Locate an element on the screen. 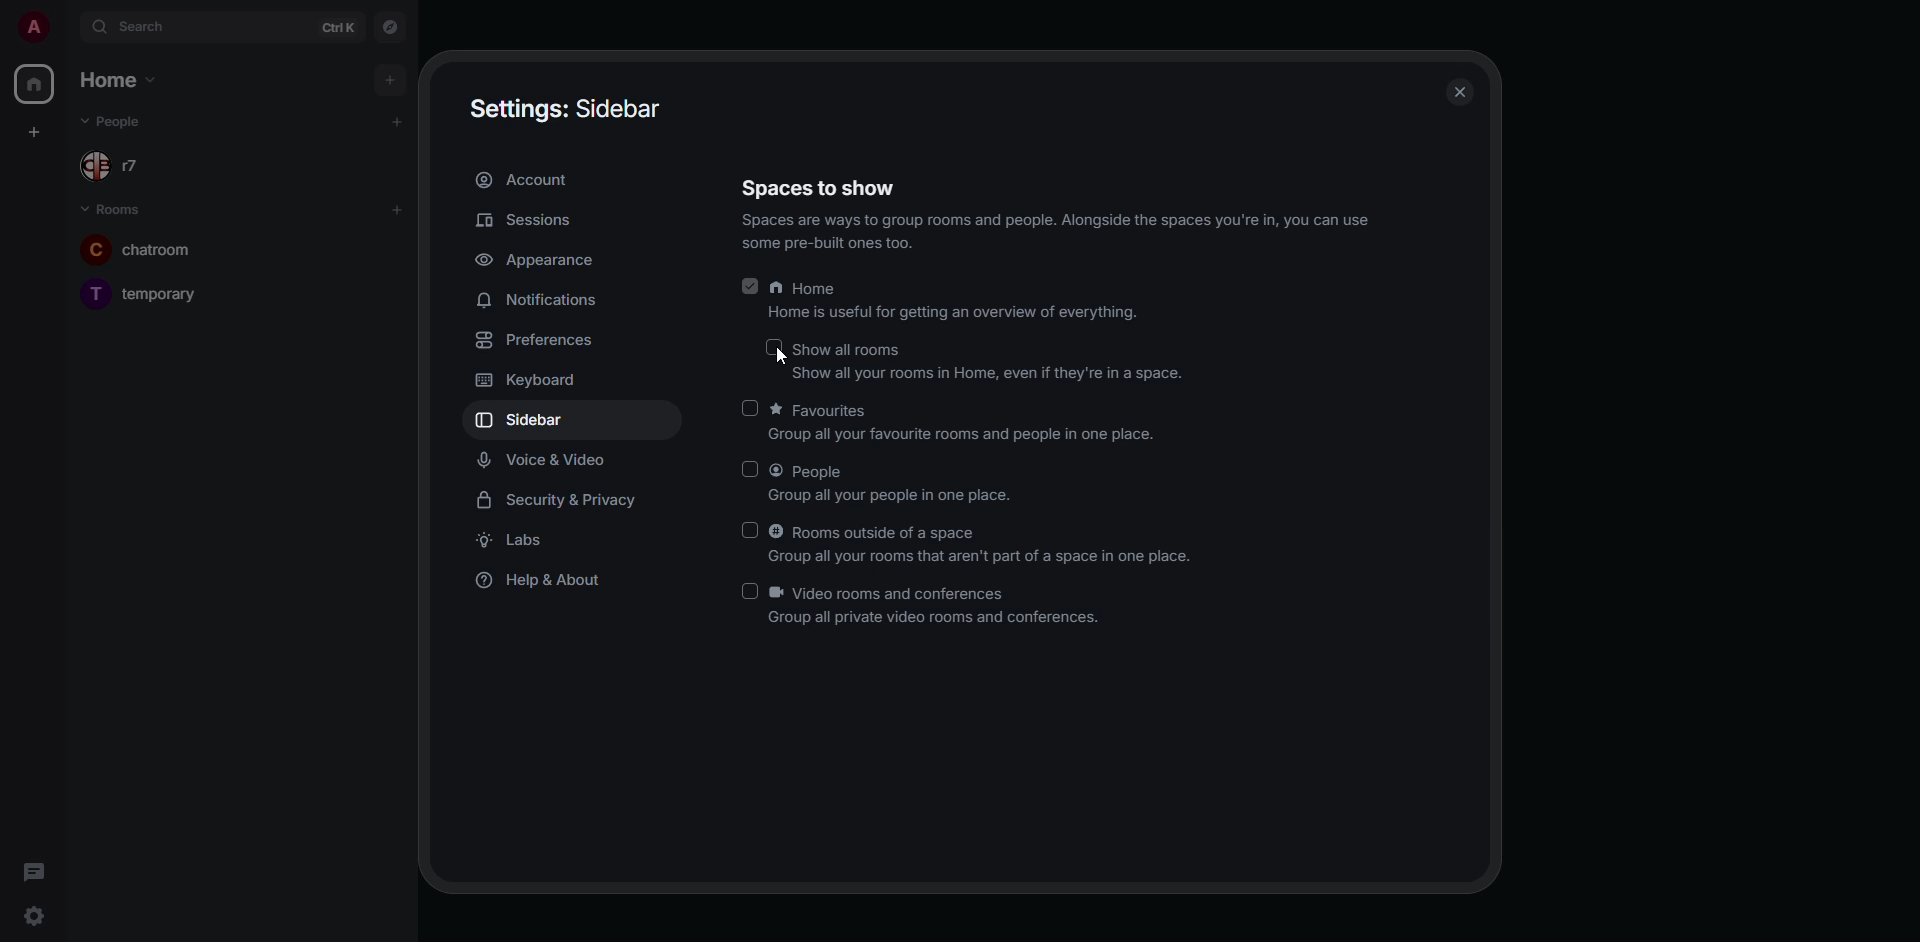 This screenshot has width=1920, height=942. click to enable is located at coordinates (746, 532).